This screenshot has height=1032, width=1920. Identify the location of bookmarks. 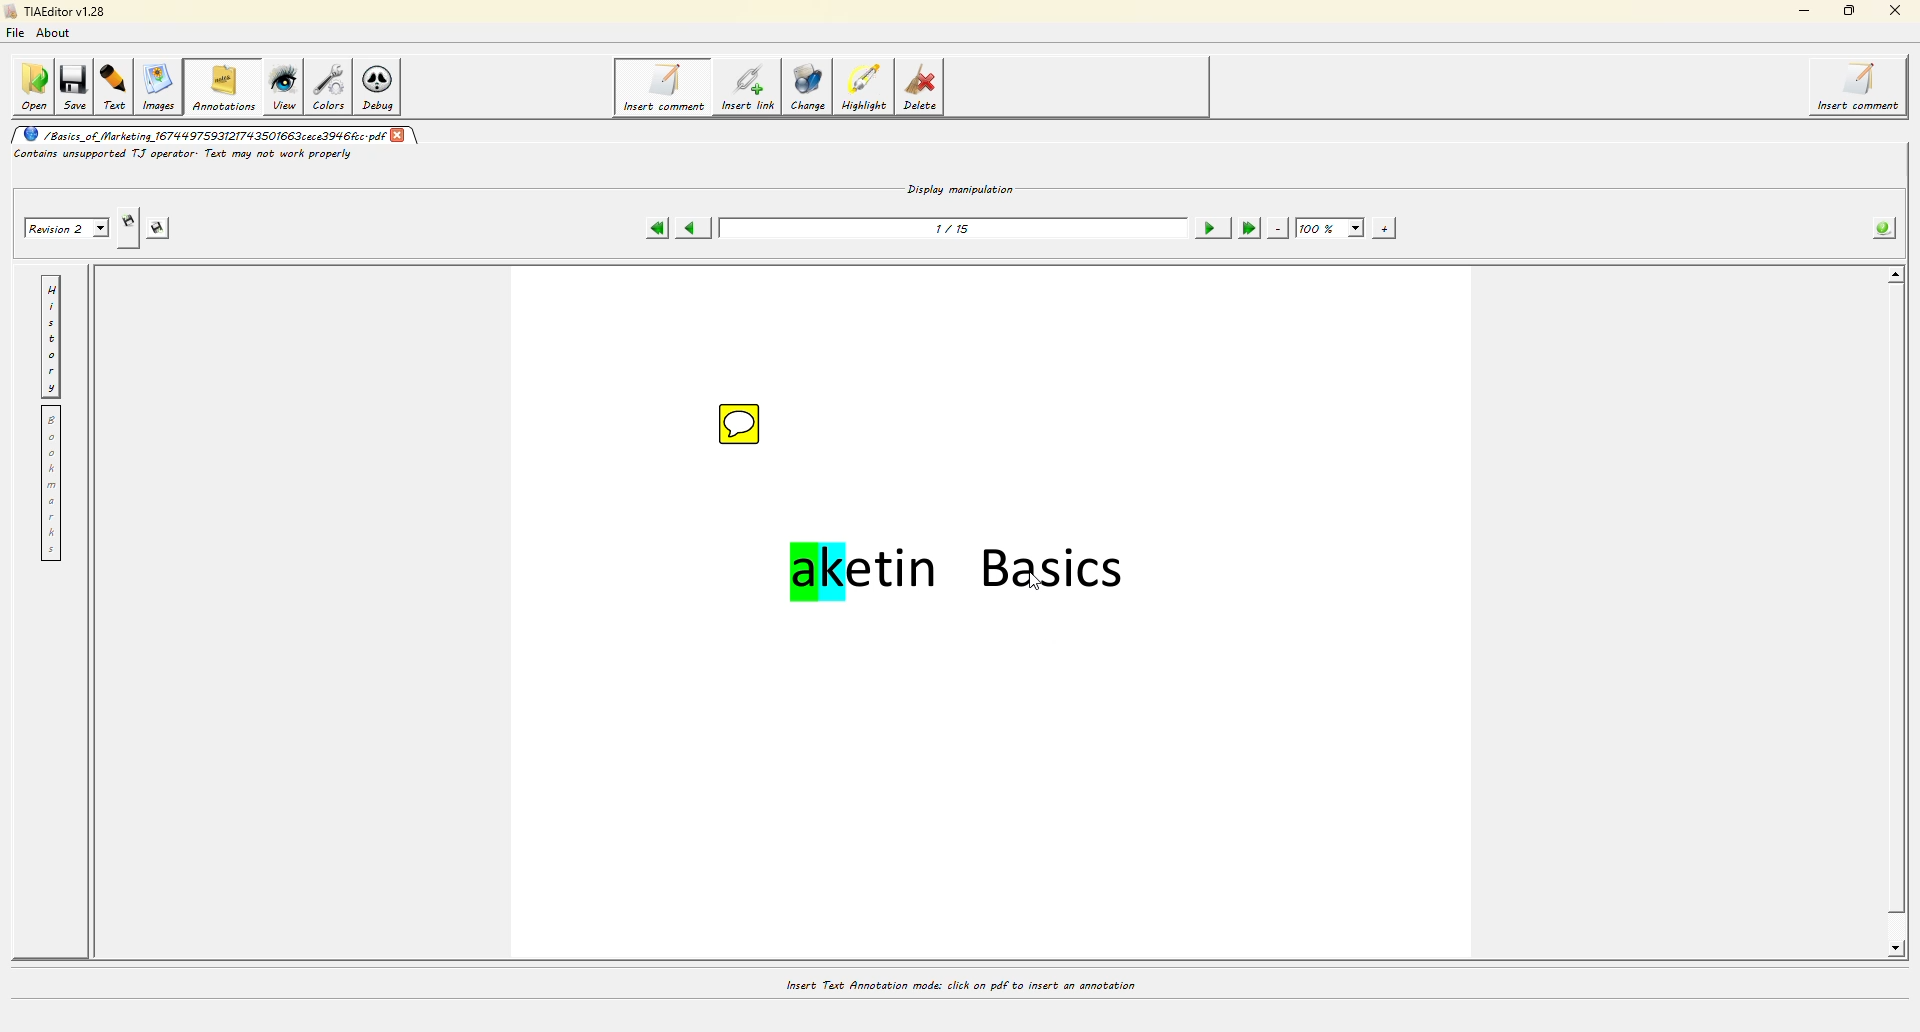
(50, 484).